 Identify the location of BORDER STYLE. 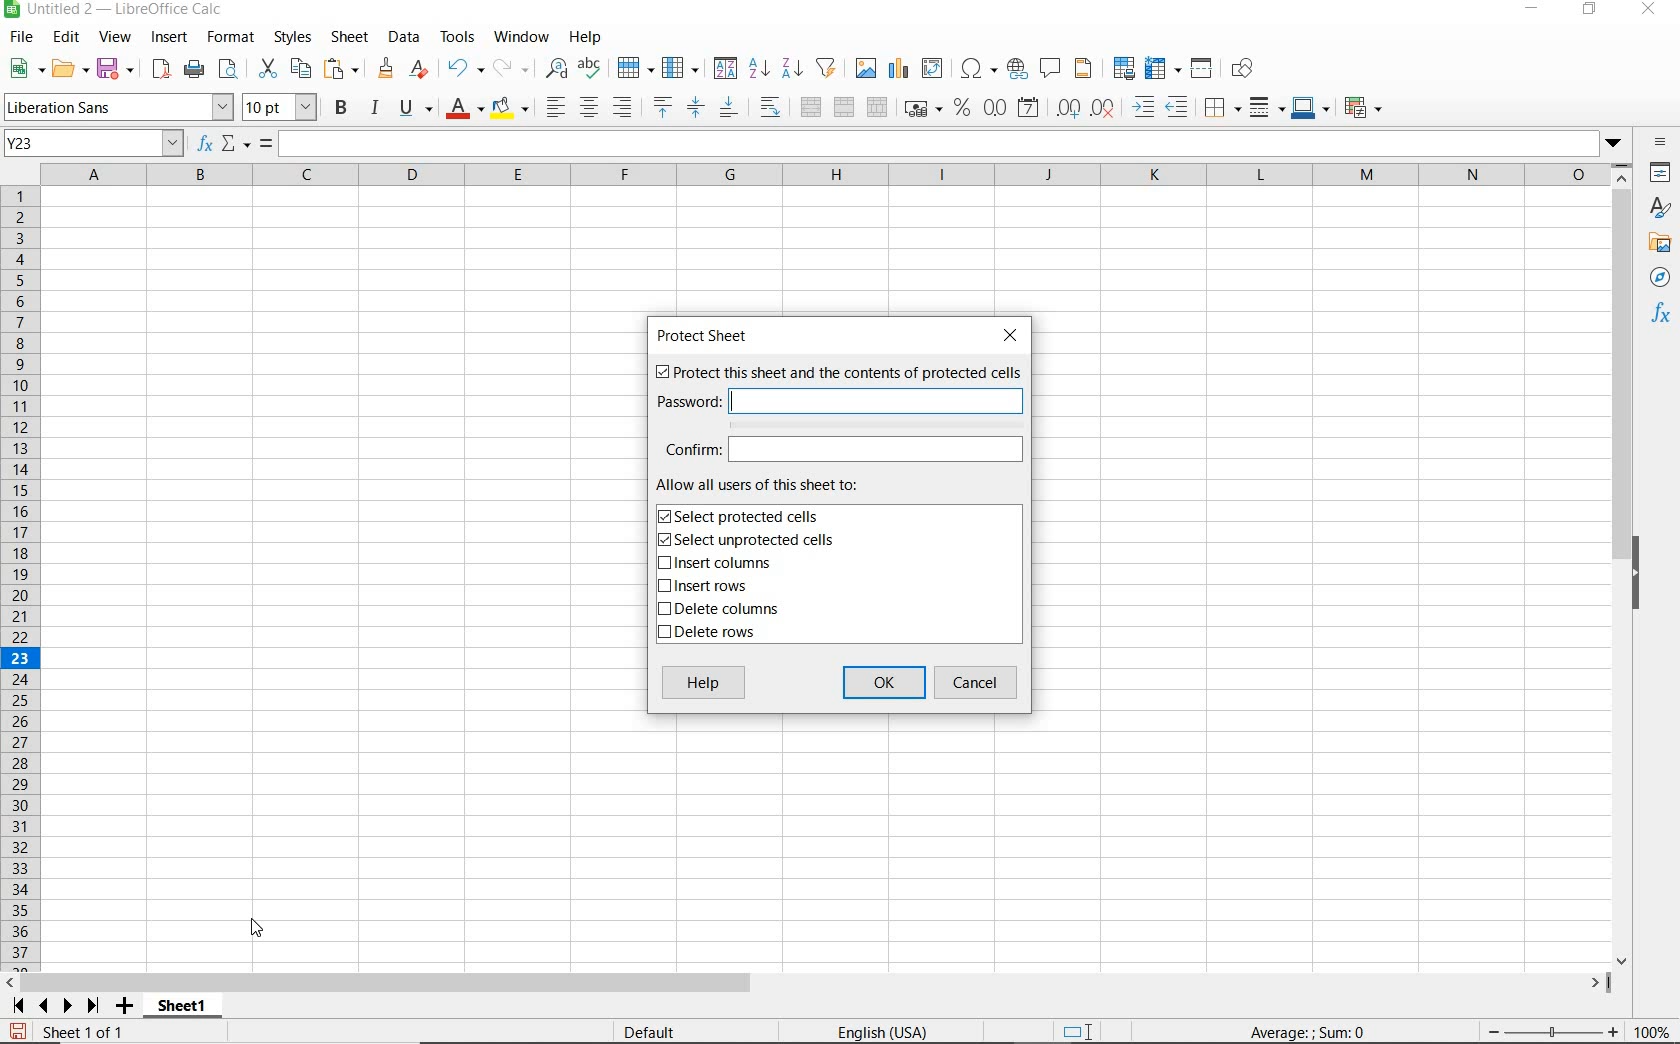
(1264, 107).